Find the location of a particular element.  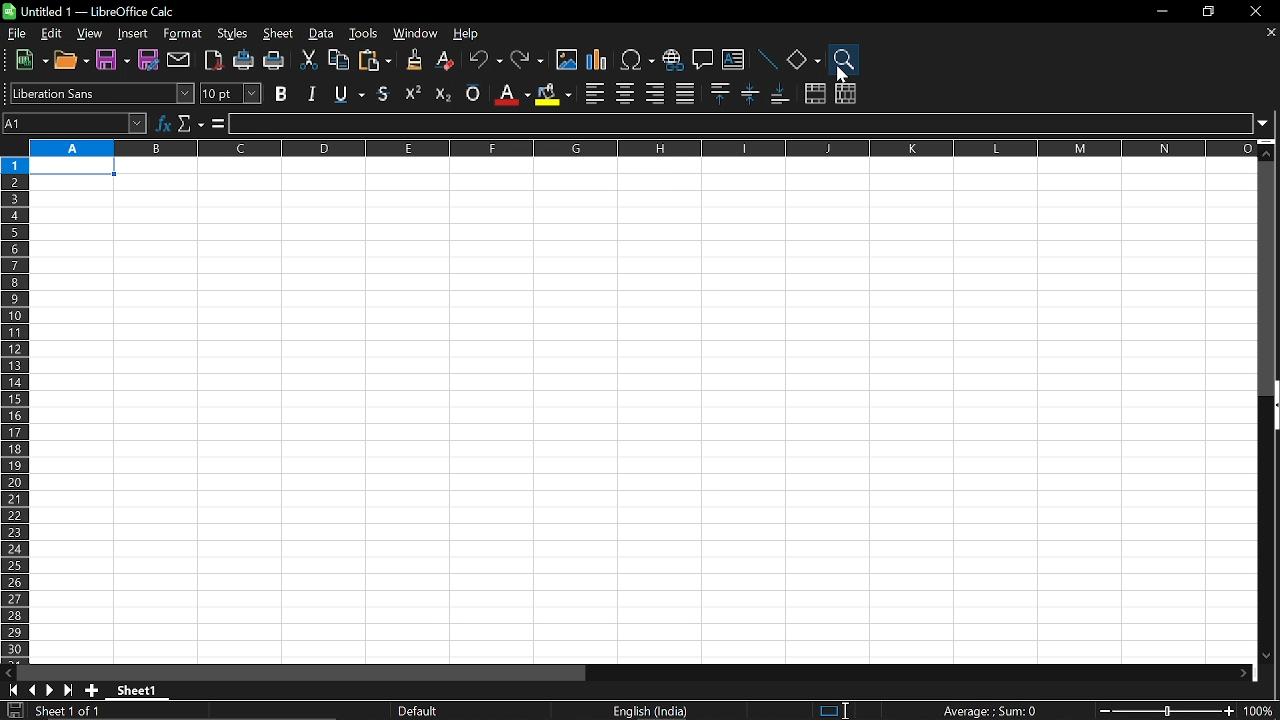

window is located at coordinates (416, 35).